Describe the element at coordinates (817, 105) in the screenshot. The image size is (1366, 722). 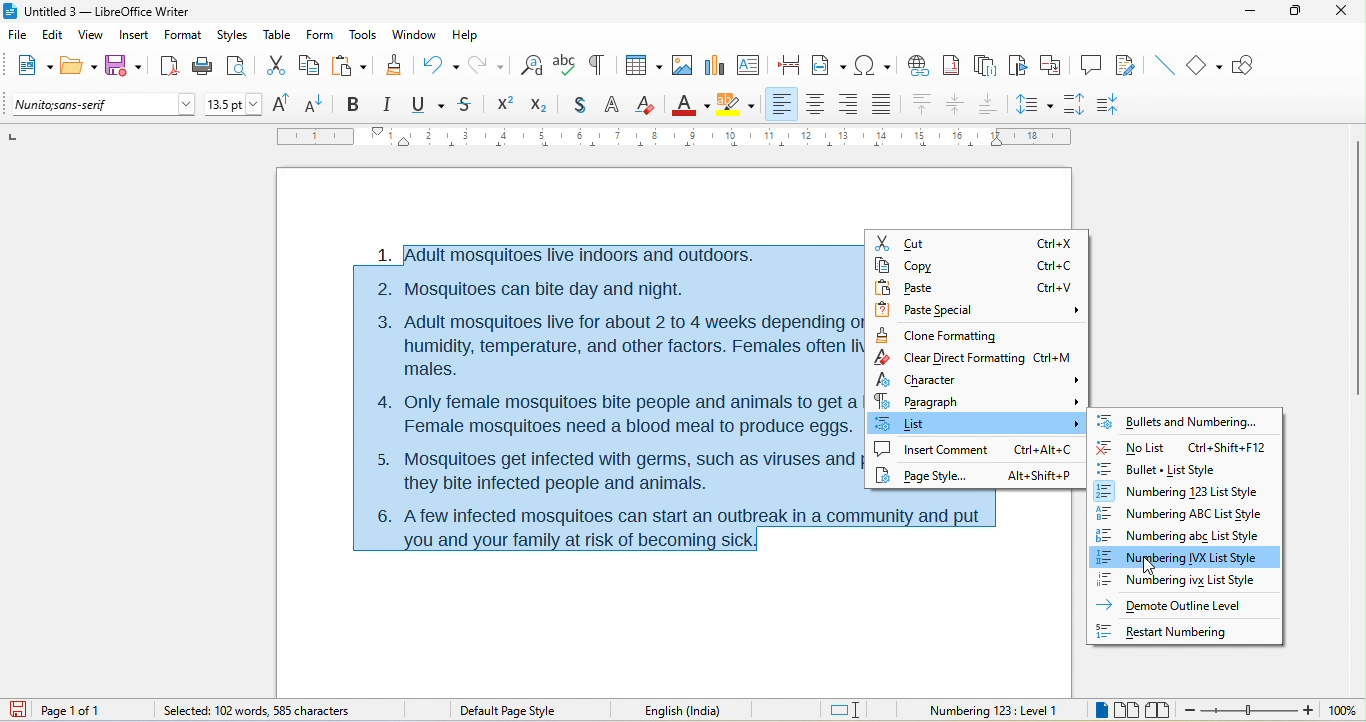
I see `align center` at that location.